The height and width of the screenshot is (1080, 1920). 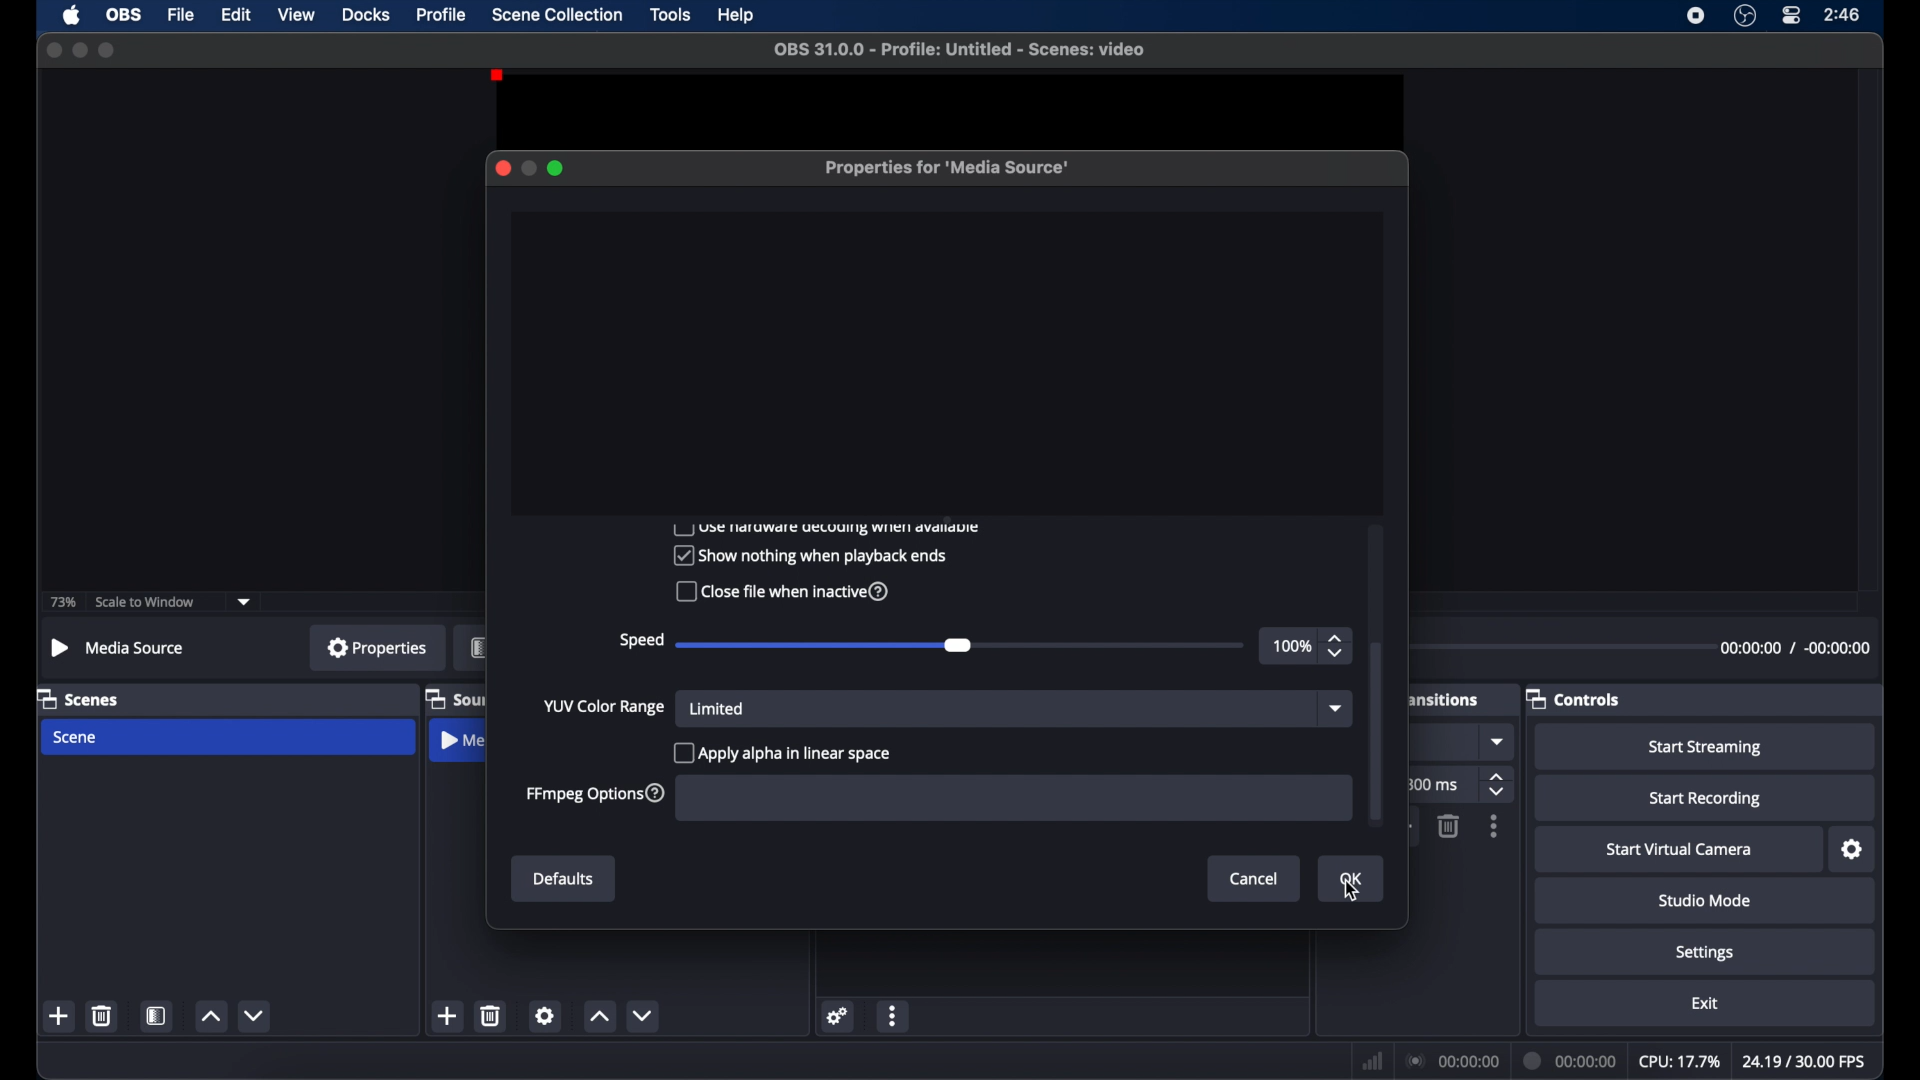 What do you see at coordinates (564, 880) in the screenshot?
I see `defaults` at bounding box center [564, 880].